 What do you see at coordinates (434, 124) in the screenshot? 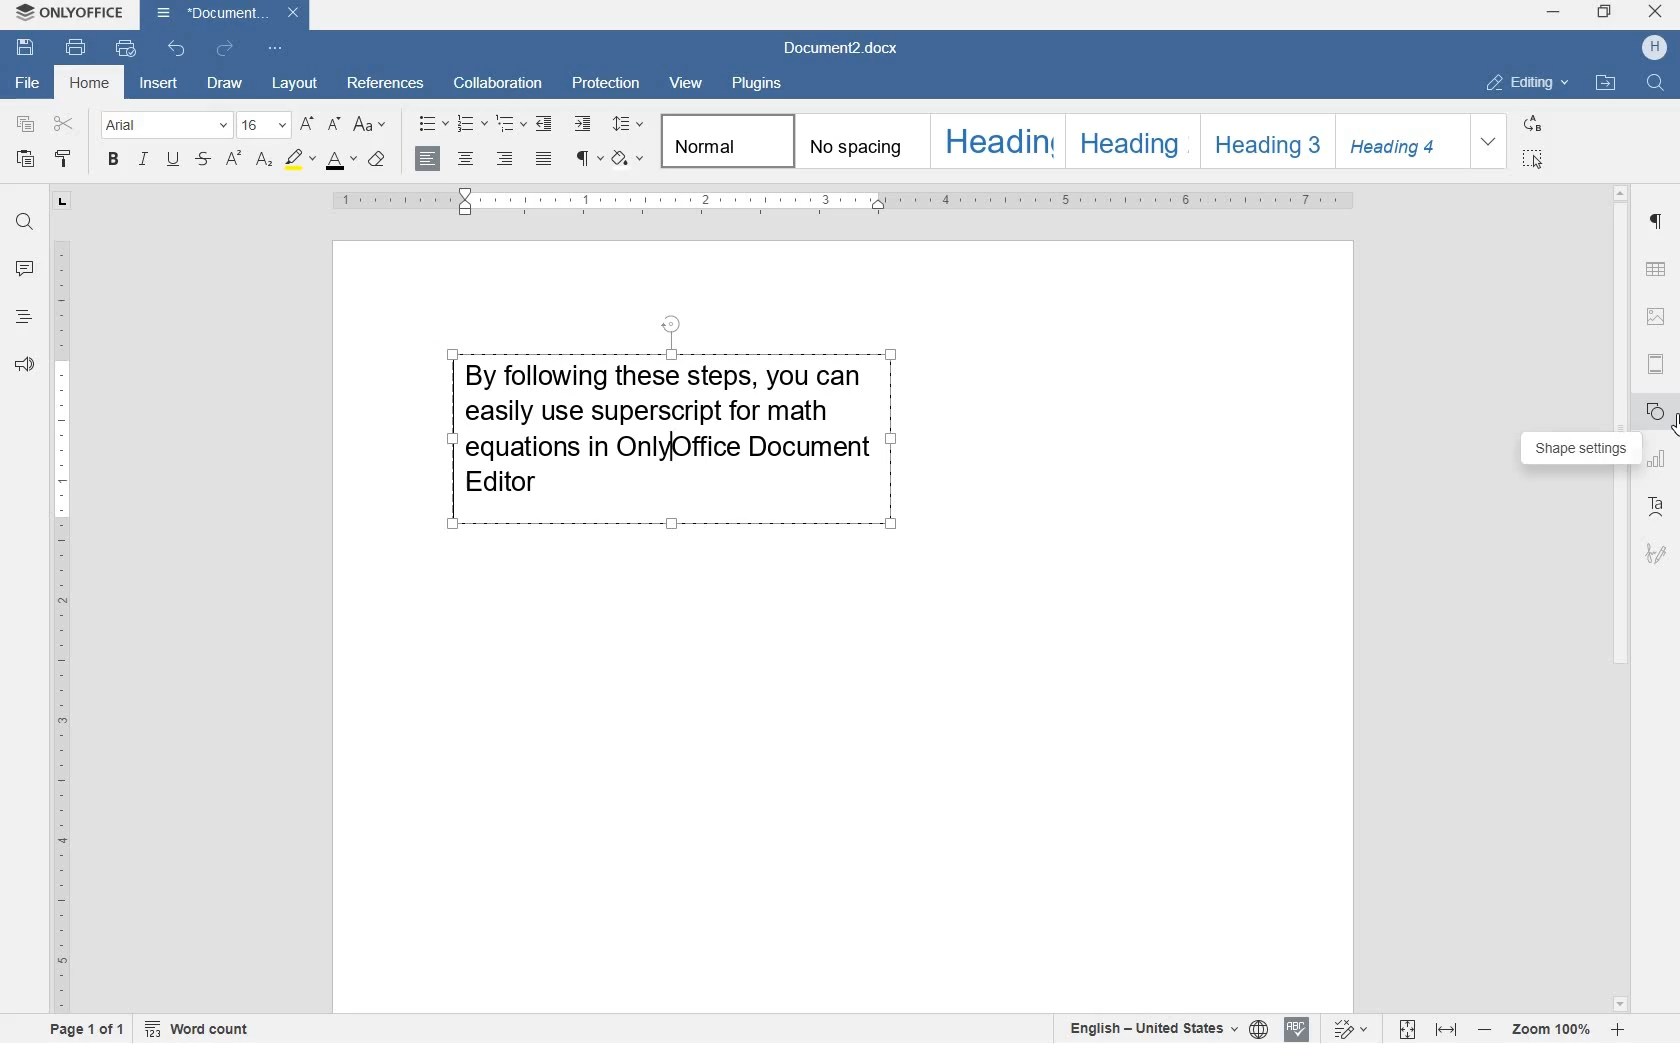
I see `bullets` at bounding box center [434, 124].